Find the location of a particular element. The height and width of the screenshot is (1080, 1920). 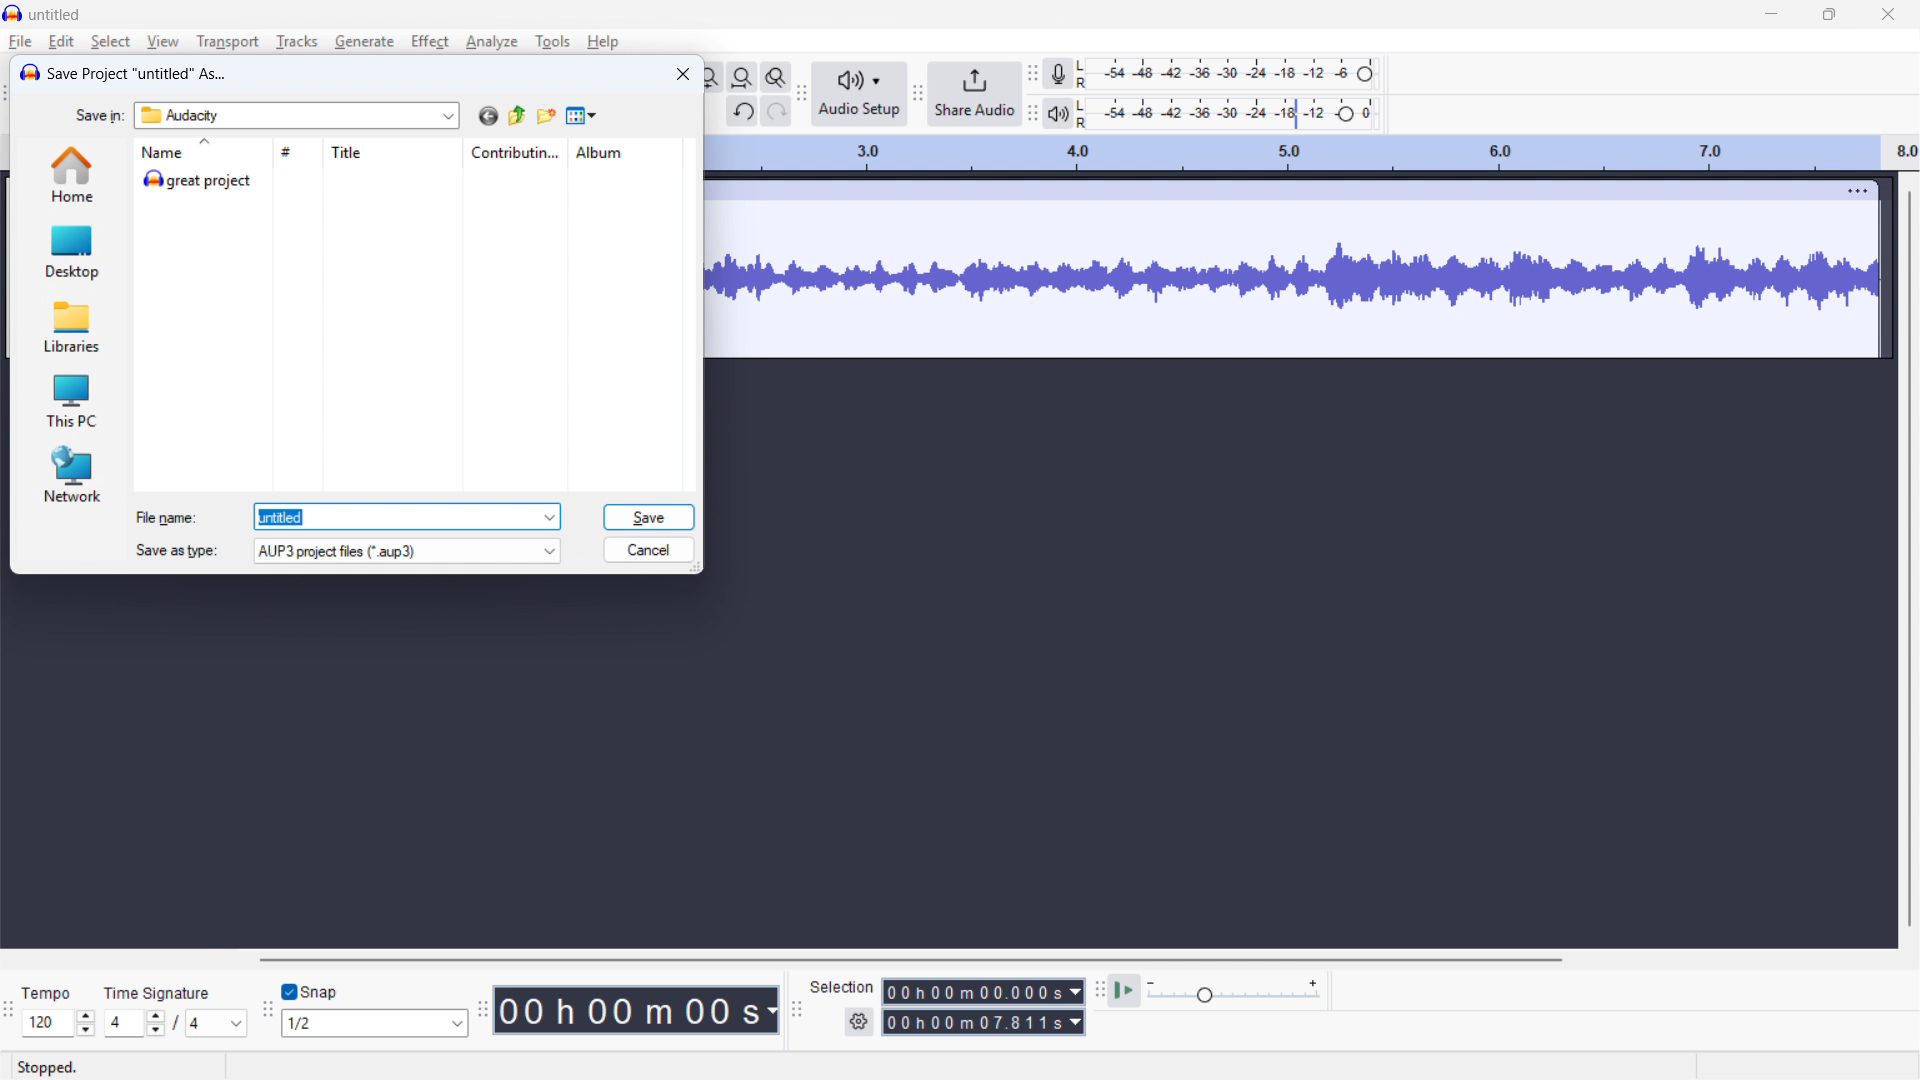

vertical scrollbar is located at coordinates (1908, 557).